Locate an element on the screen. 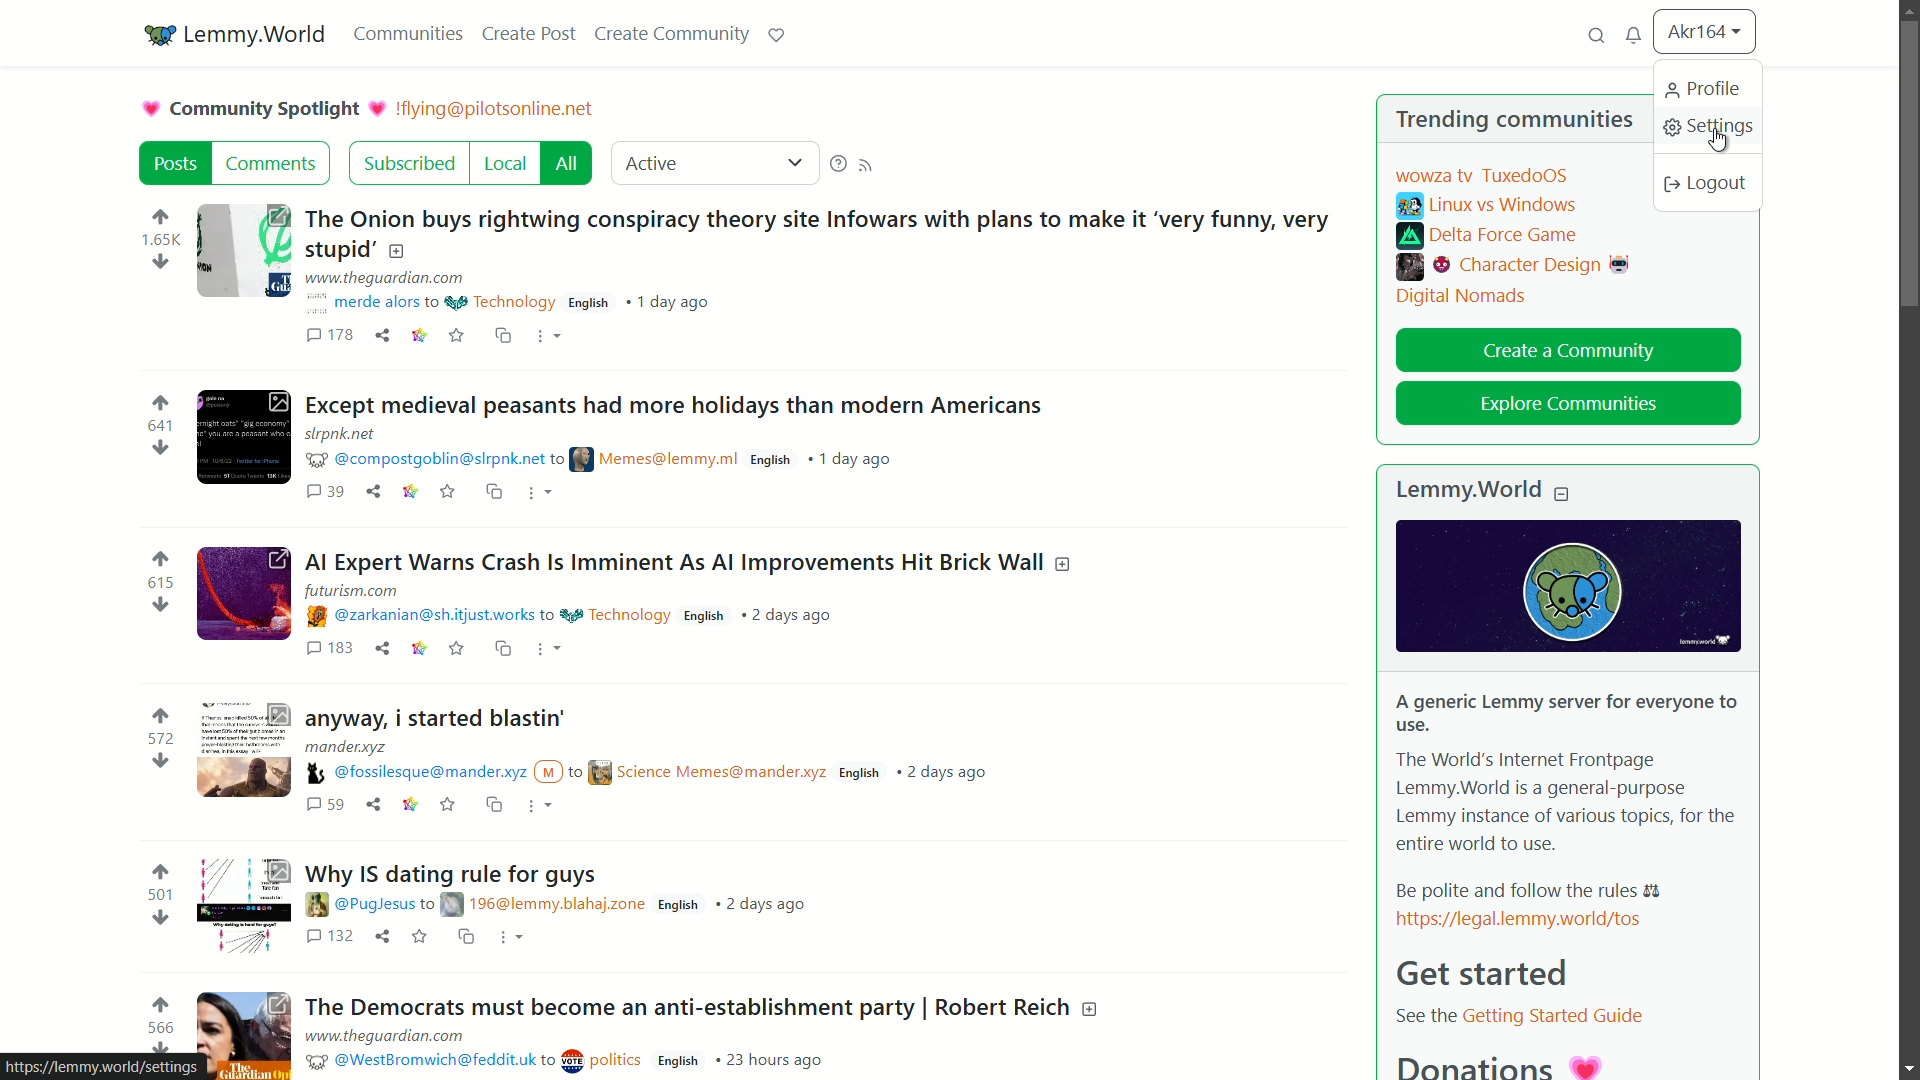  comments is located at coordinates (325, 490).